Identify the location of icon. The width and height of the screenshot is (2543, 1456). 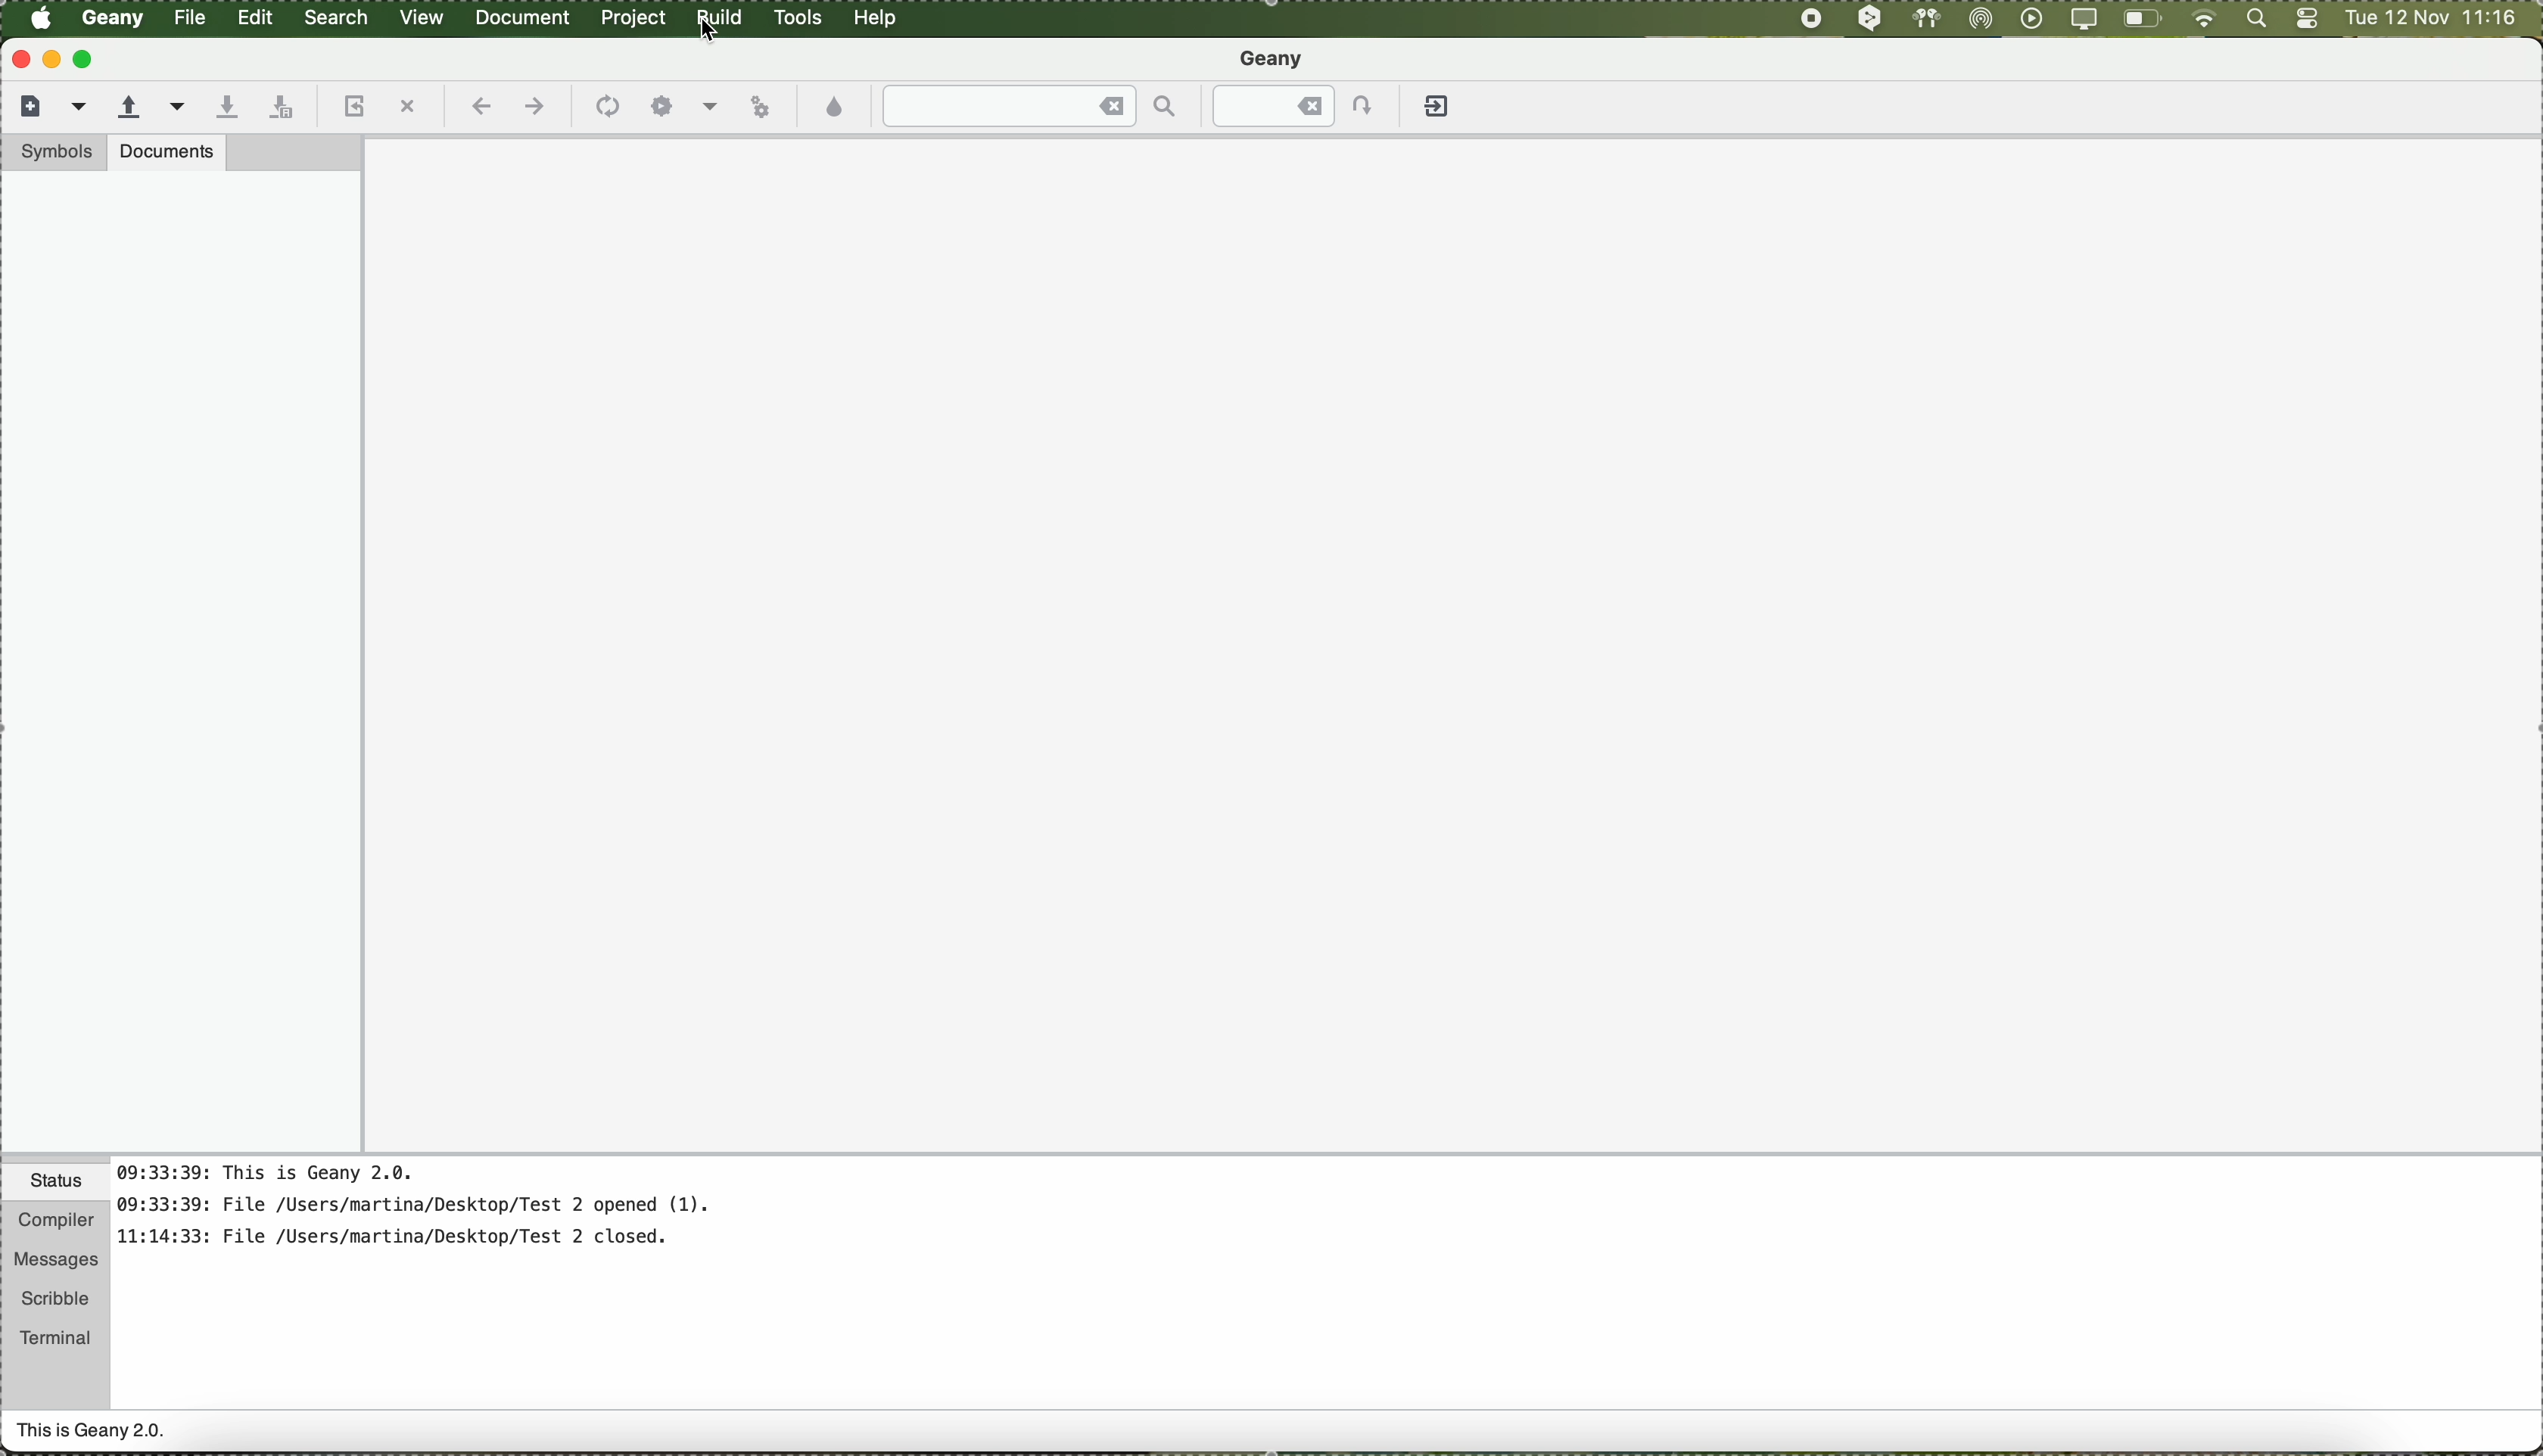
(662, 107).